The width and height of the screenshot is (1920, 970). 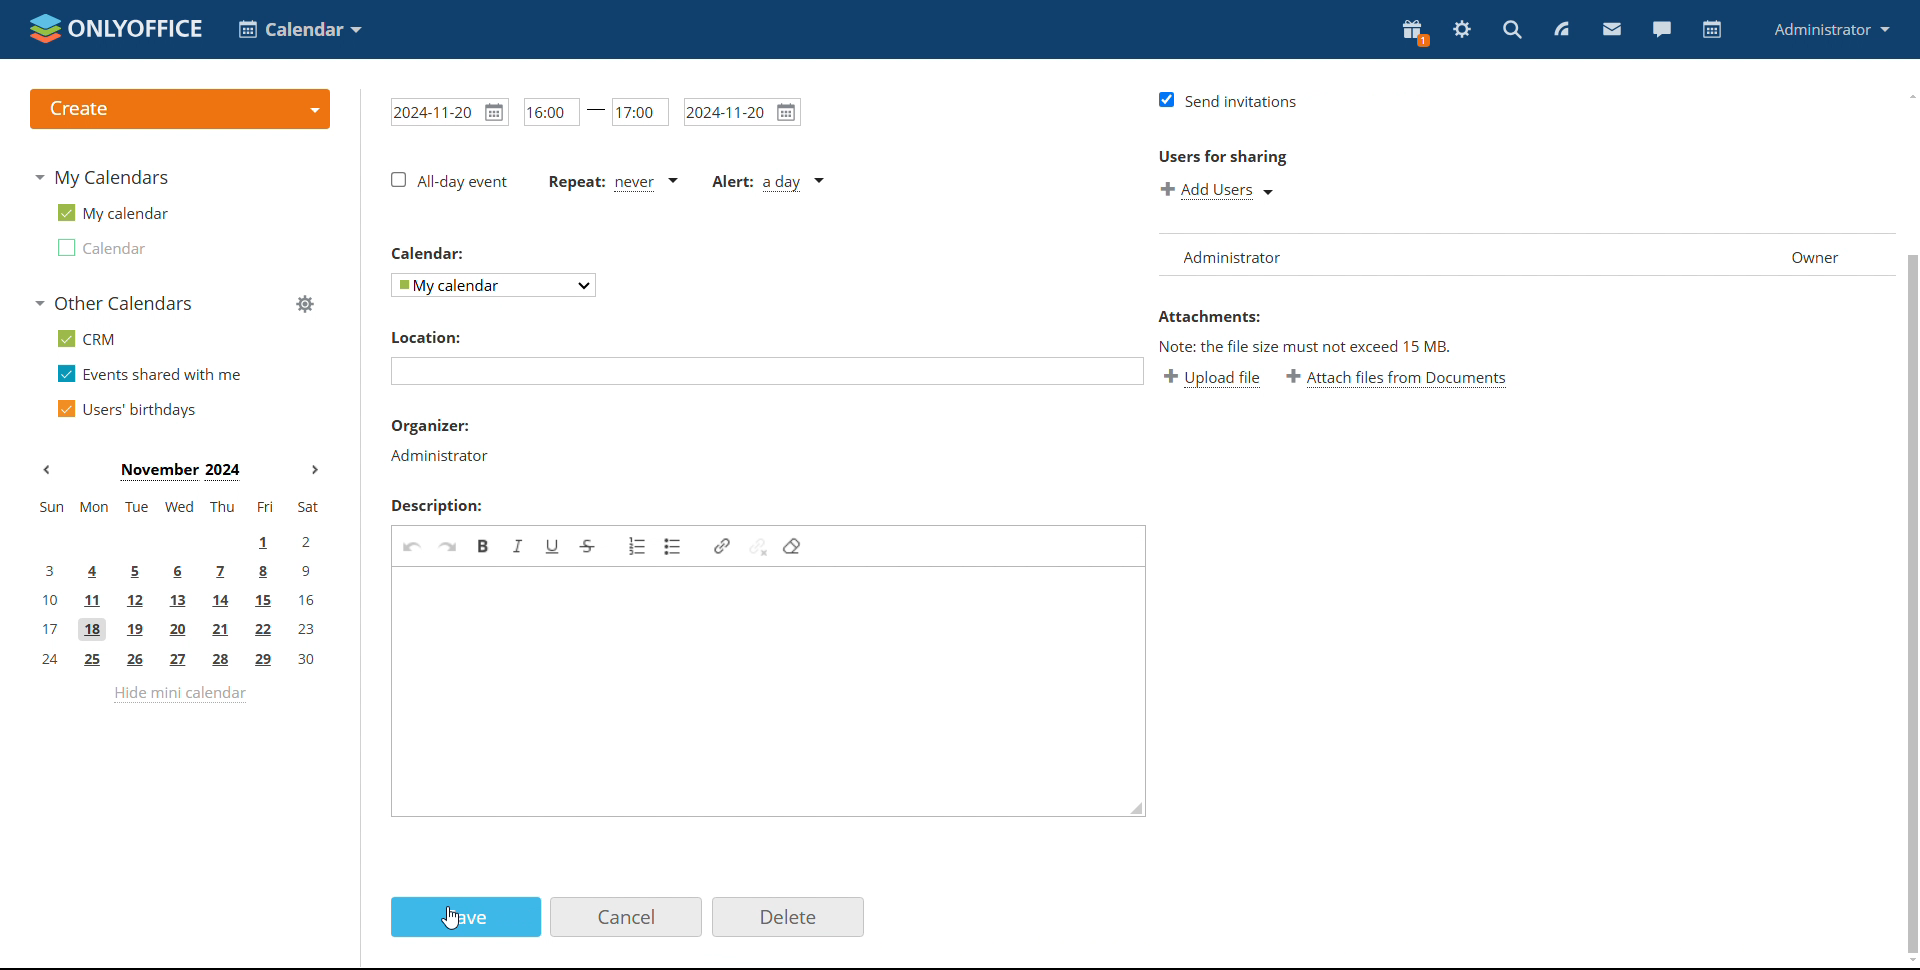 What do you see at coordinates (412, 546) in the screenshot?
I see `Undo` at bounding box center [412, 546].